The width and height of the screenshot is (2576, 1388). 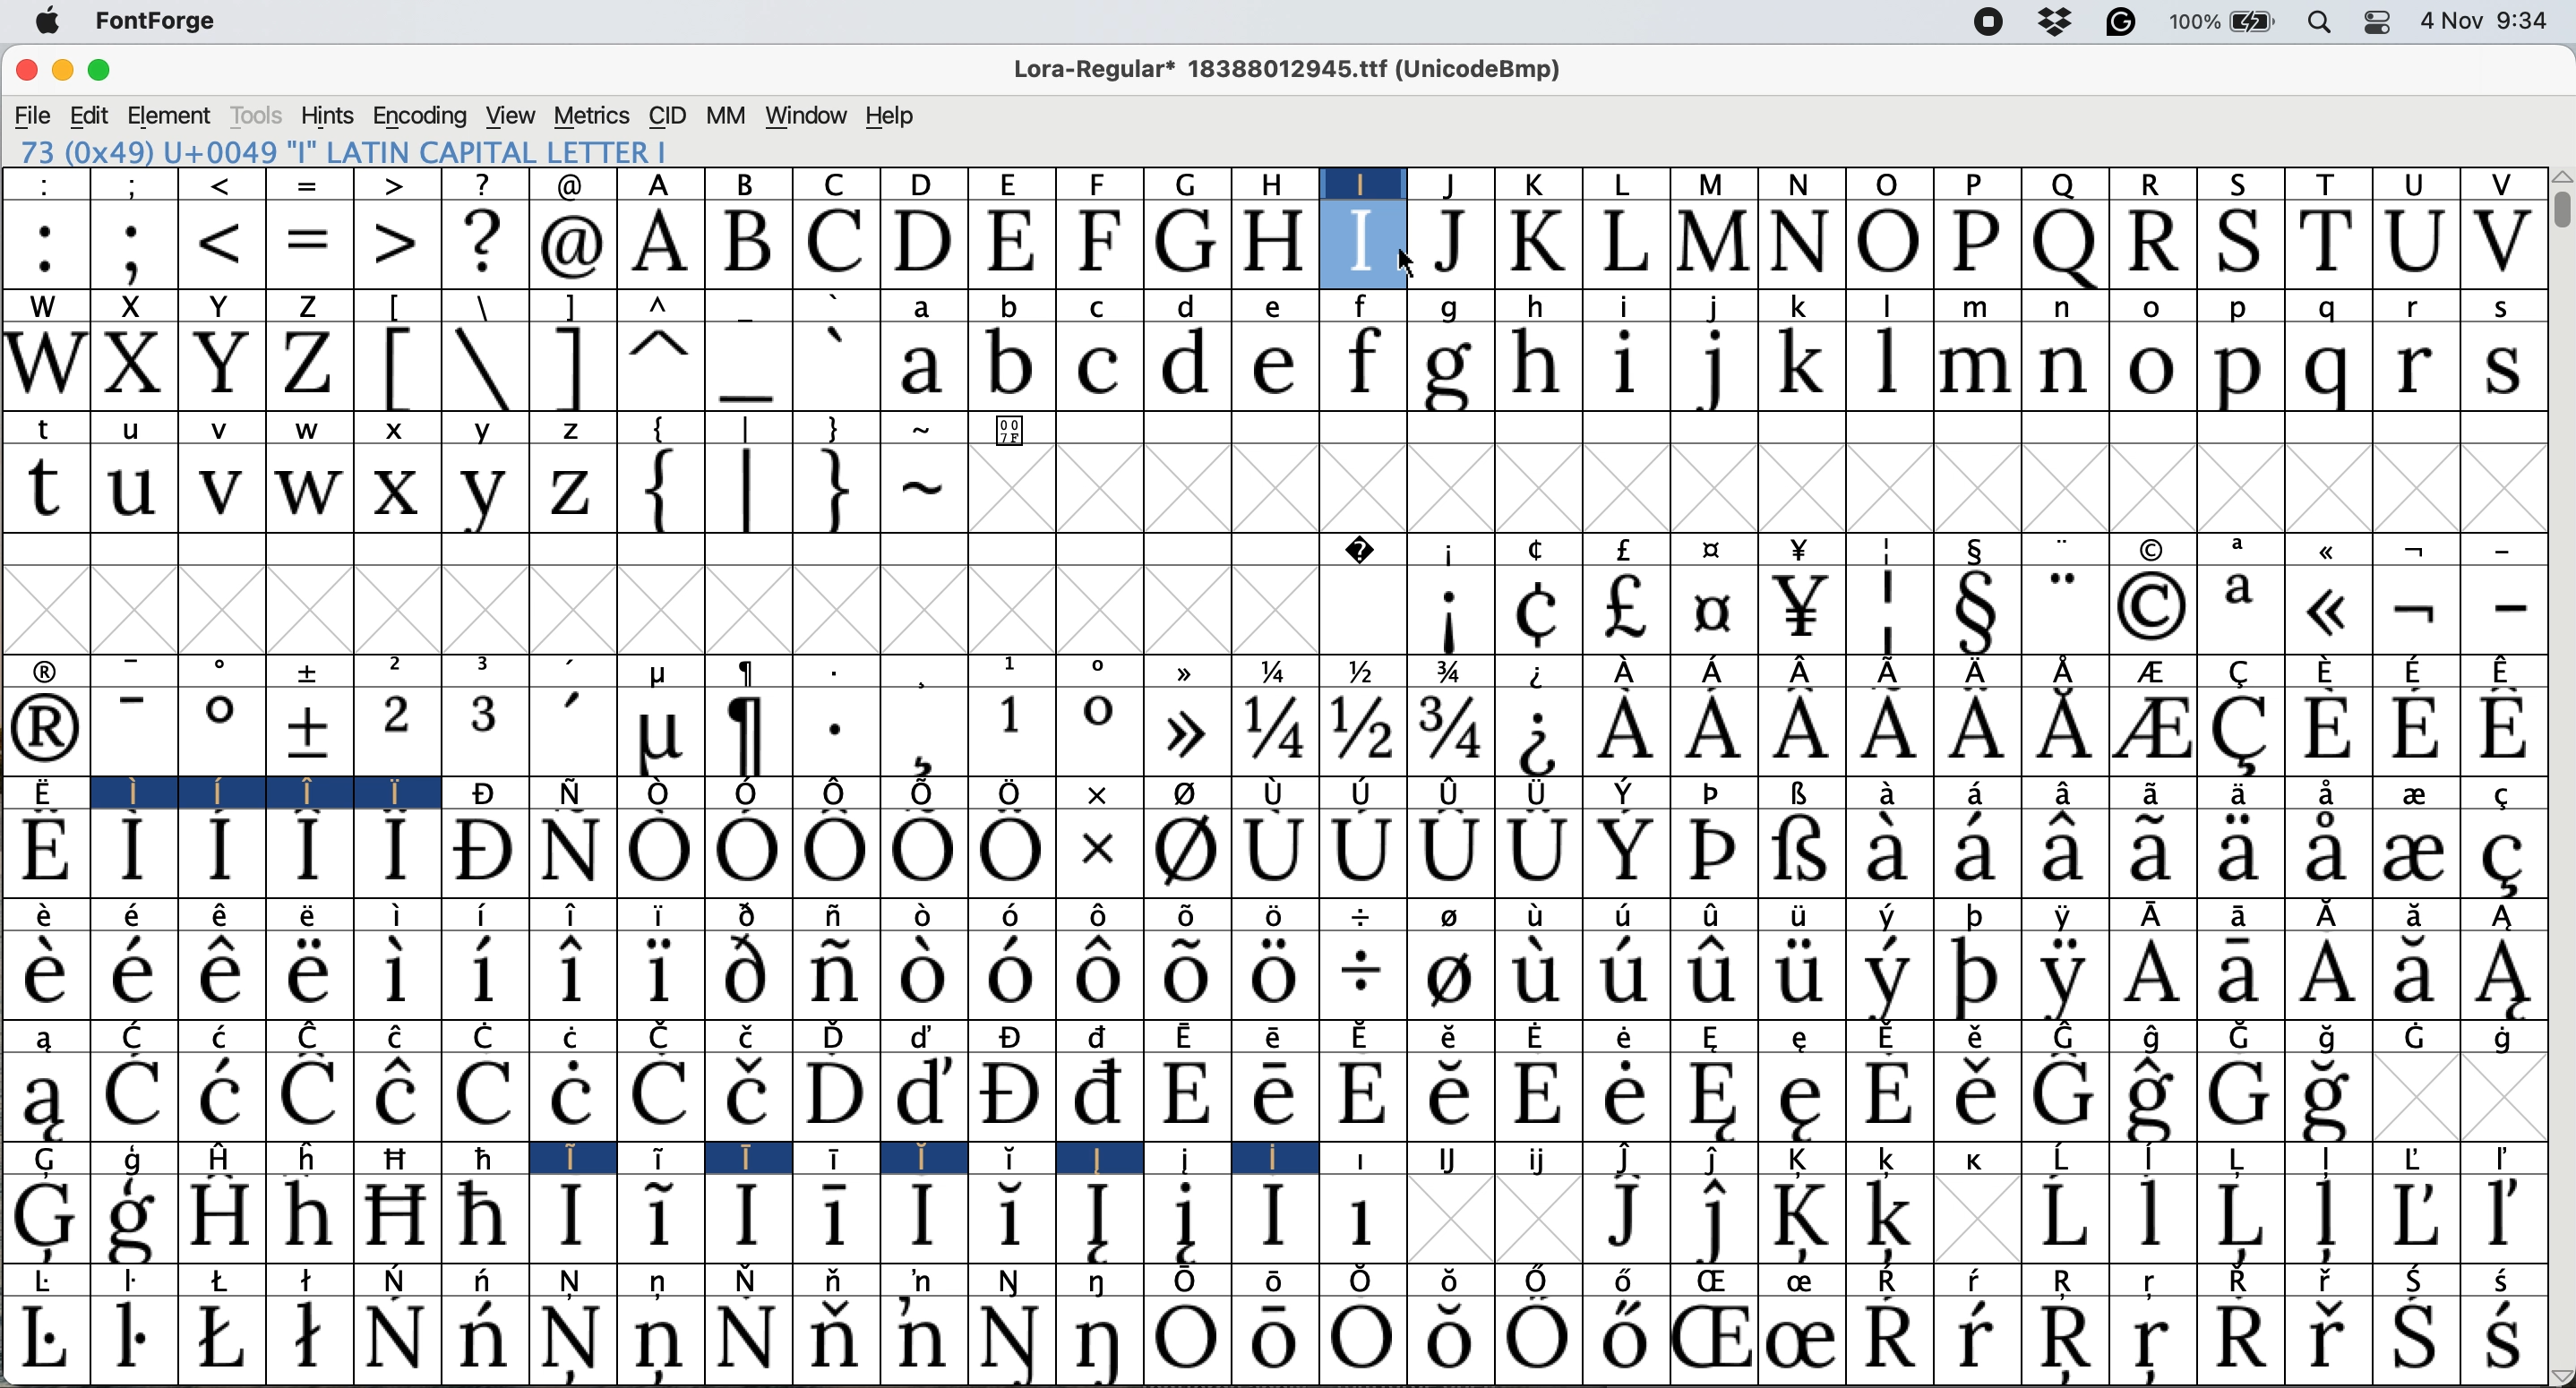 I want to click on @, so click(x=569, y=247).